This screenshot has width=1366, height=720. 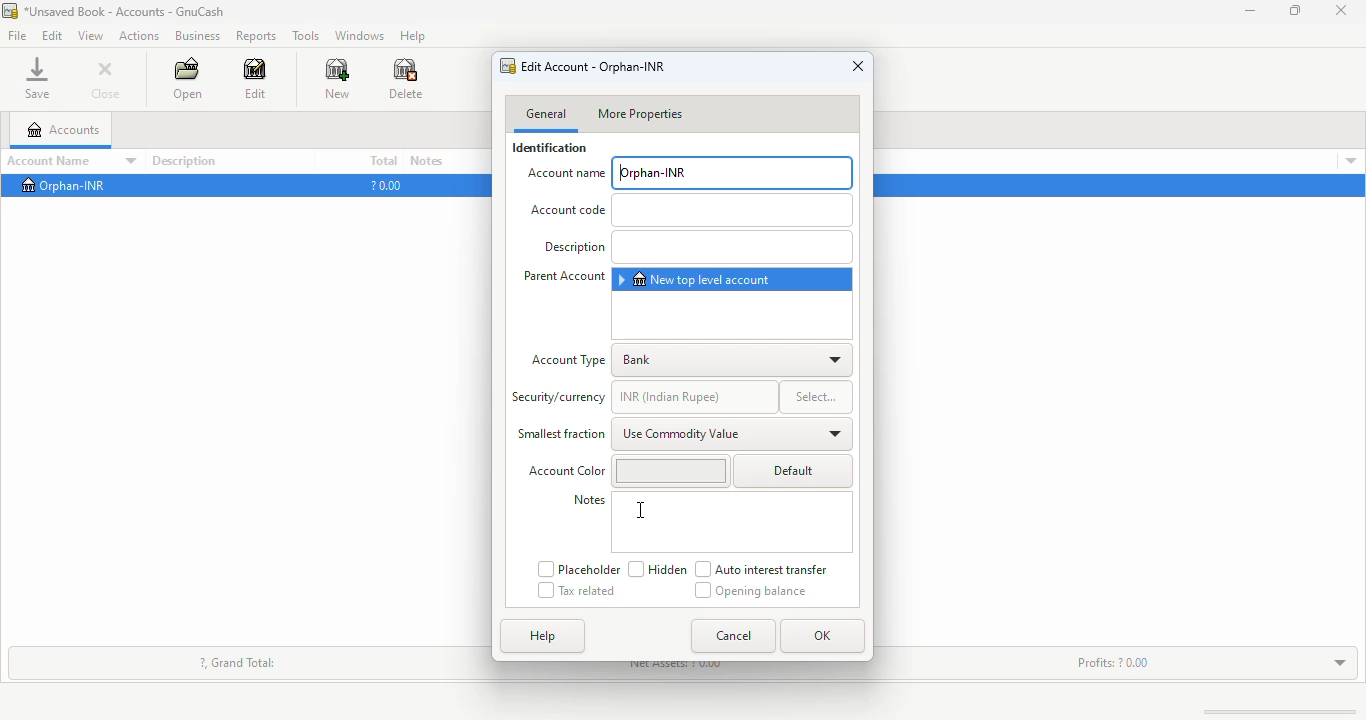 What do you see at coordinates (732, 173) in the screenshot?
I see `orphan-INR` at bounding box center [732, 173].